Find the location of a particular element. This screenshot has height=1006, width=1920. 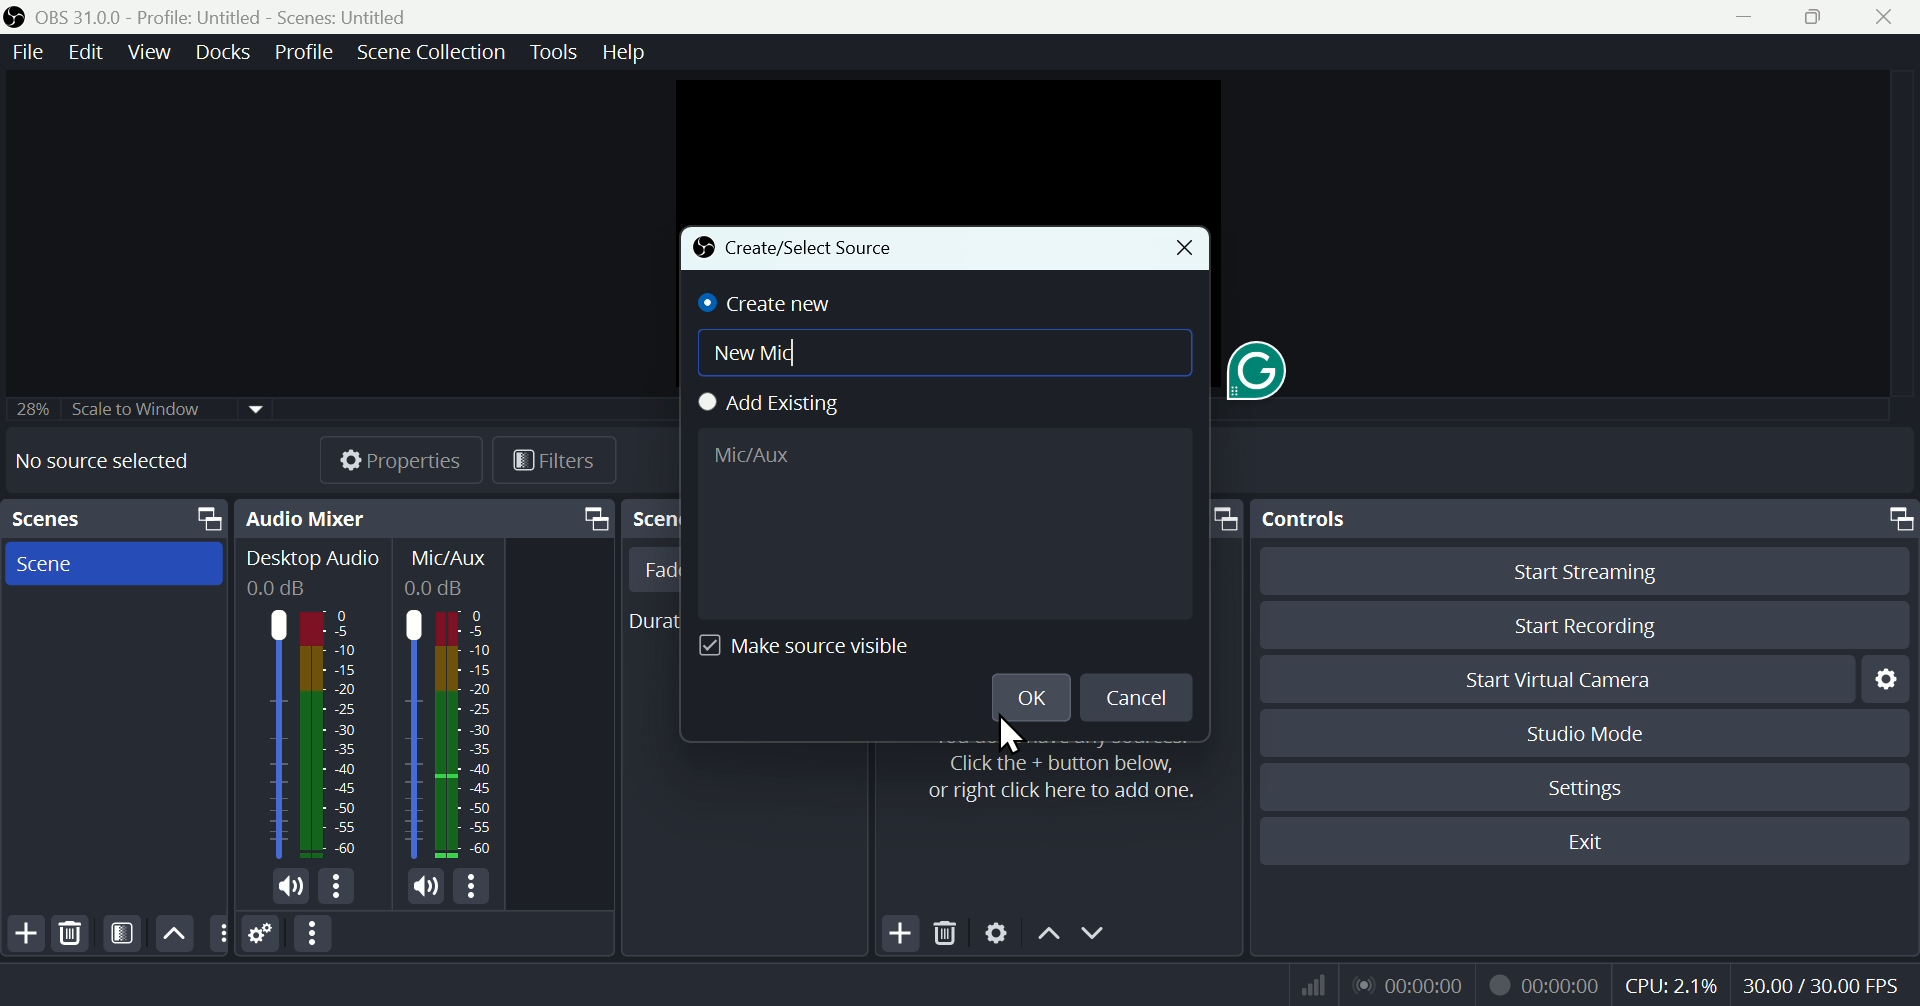

Scale to  is located at coordinates (131, 412).